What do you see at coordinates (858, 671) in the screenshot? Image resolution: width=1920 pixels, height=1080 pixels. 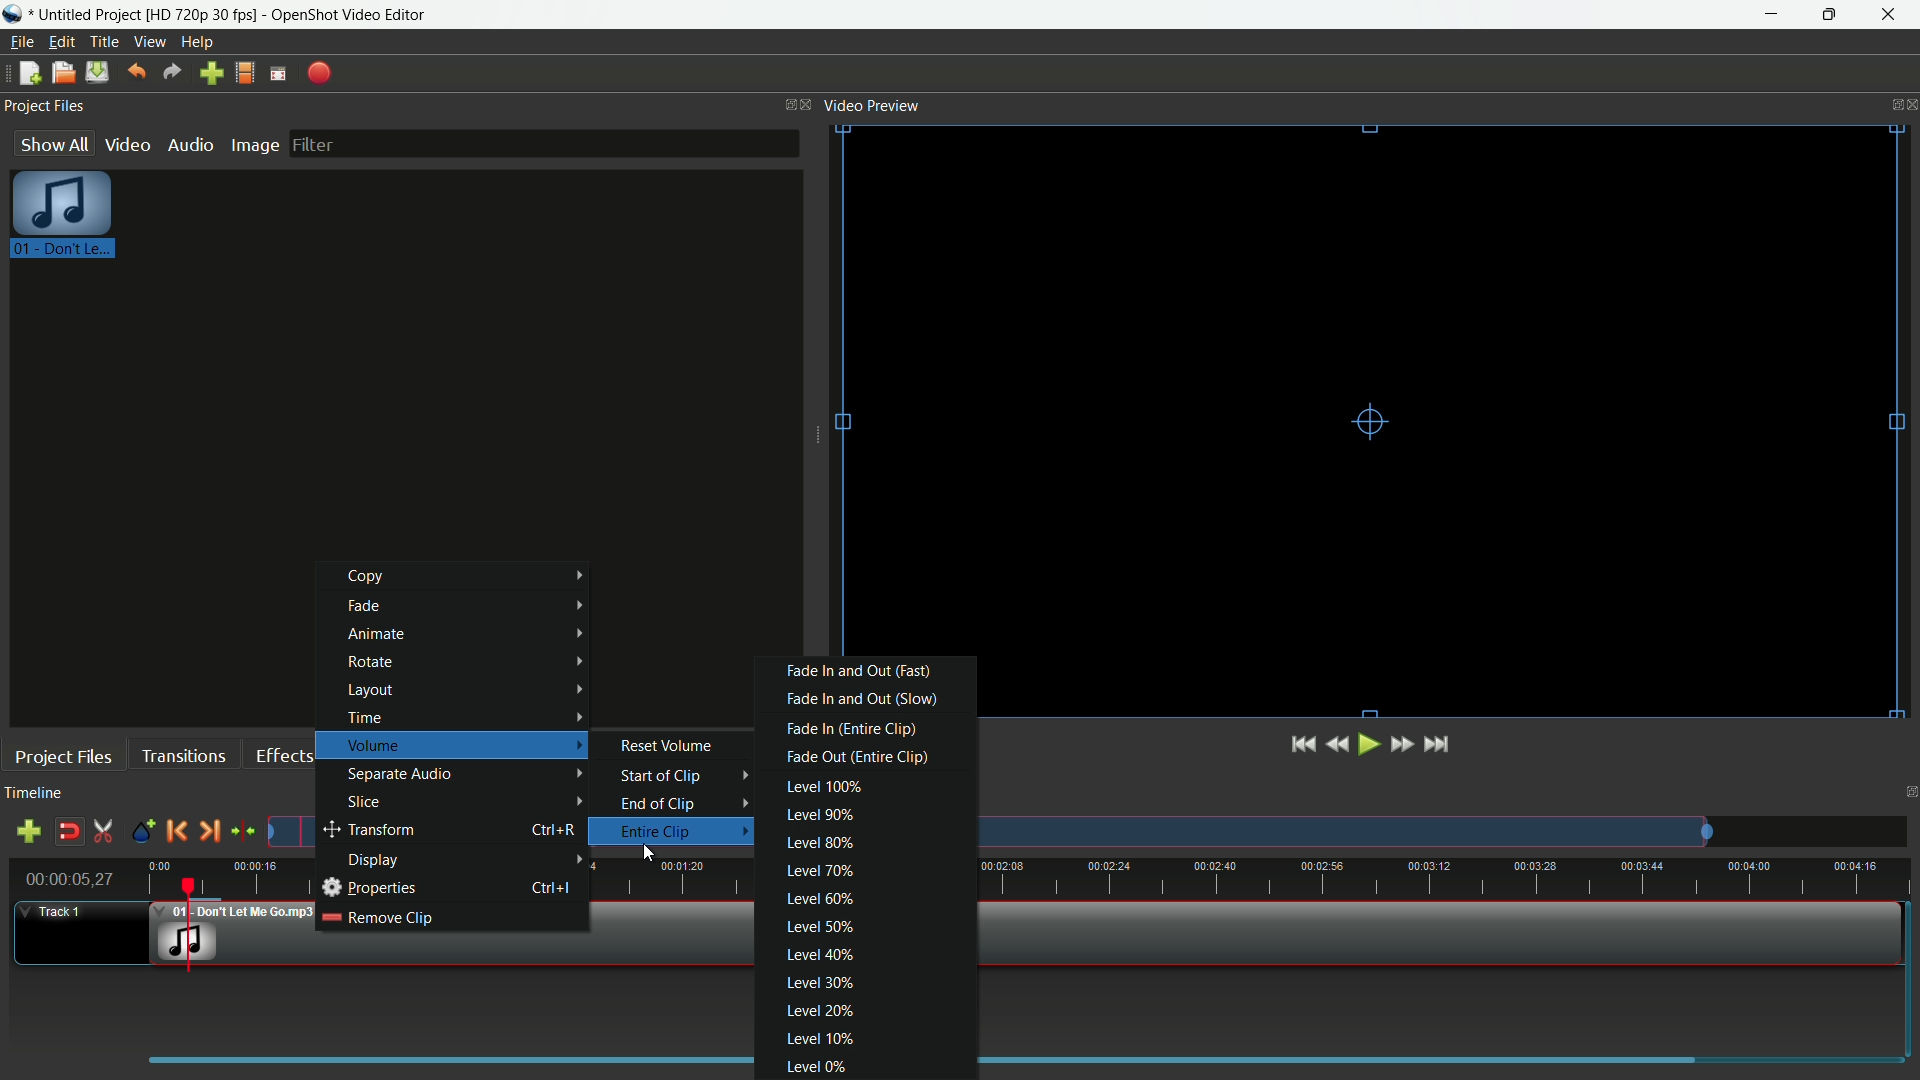 I see `fade in and out fast` at bounding box center [858, 671].